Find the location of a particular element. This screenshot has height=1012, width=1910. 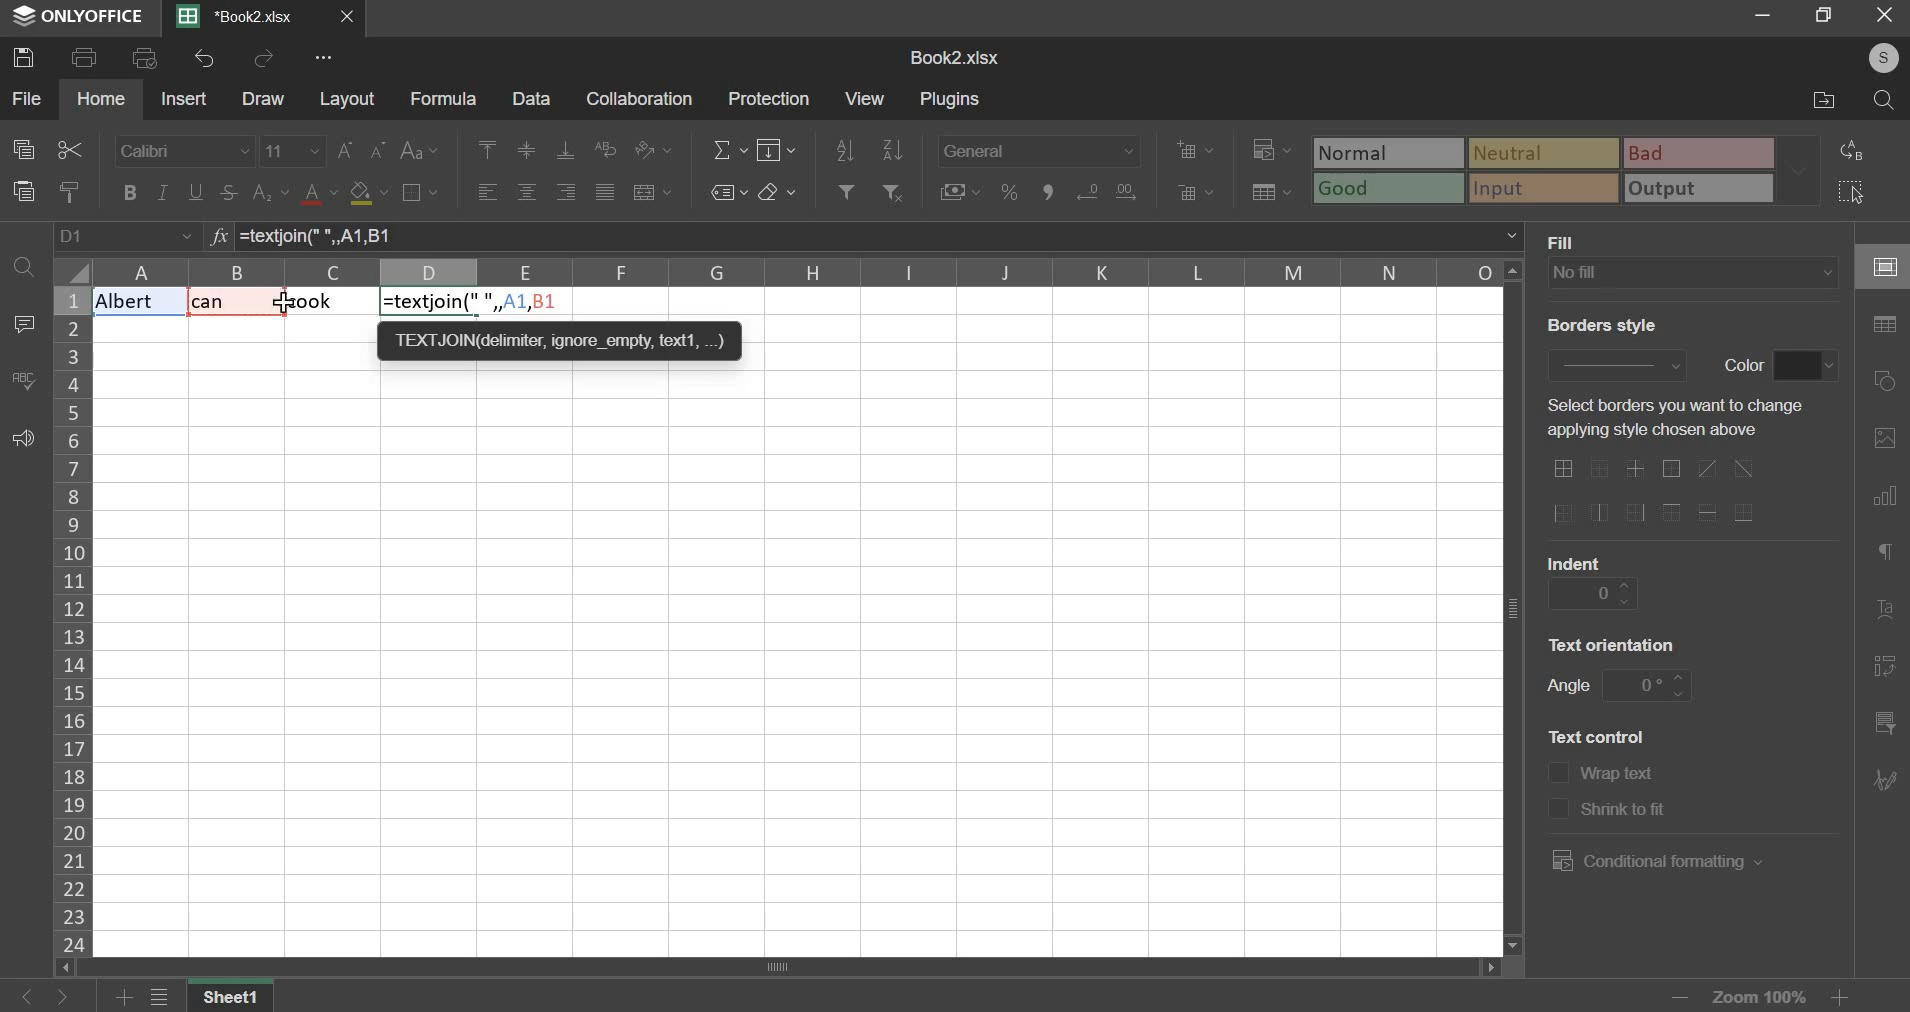

text is located at coordinates (1568, 241).